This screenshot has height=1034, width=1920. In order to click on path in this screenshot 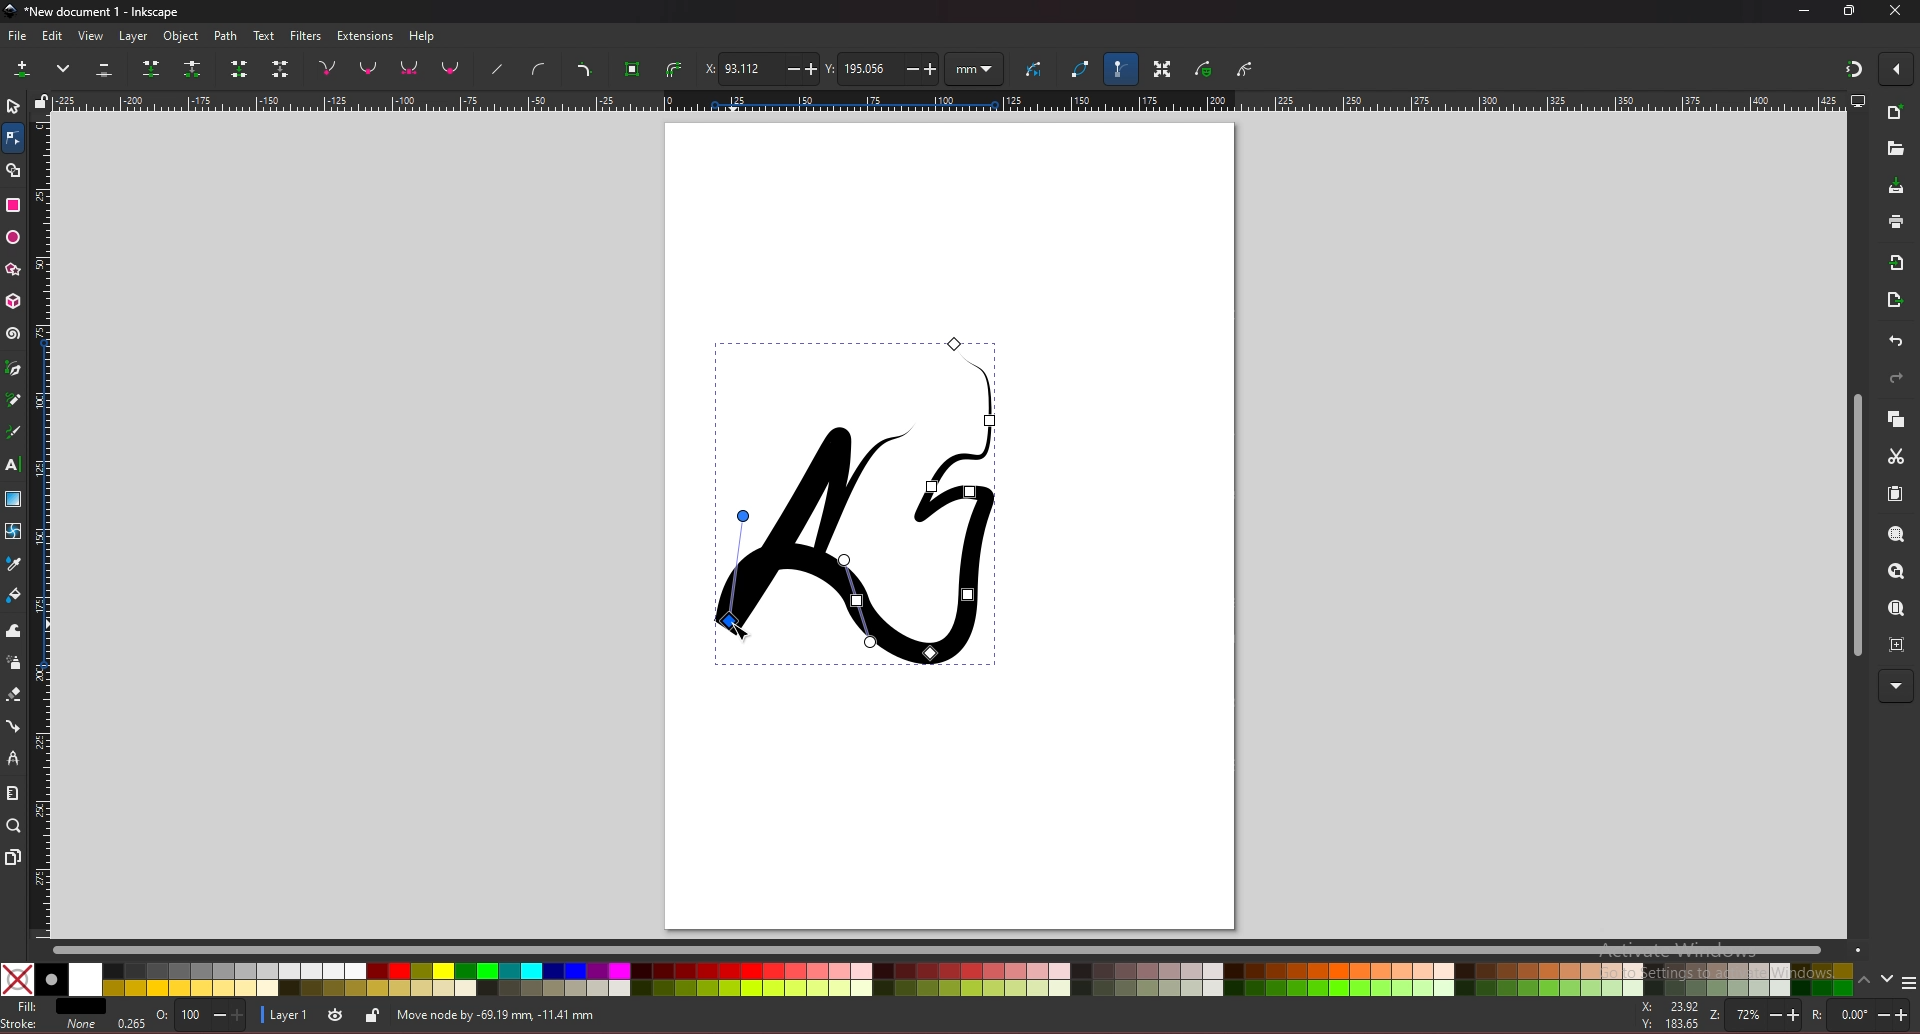, I will do `click(227, 37)`.